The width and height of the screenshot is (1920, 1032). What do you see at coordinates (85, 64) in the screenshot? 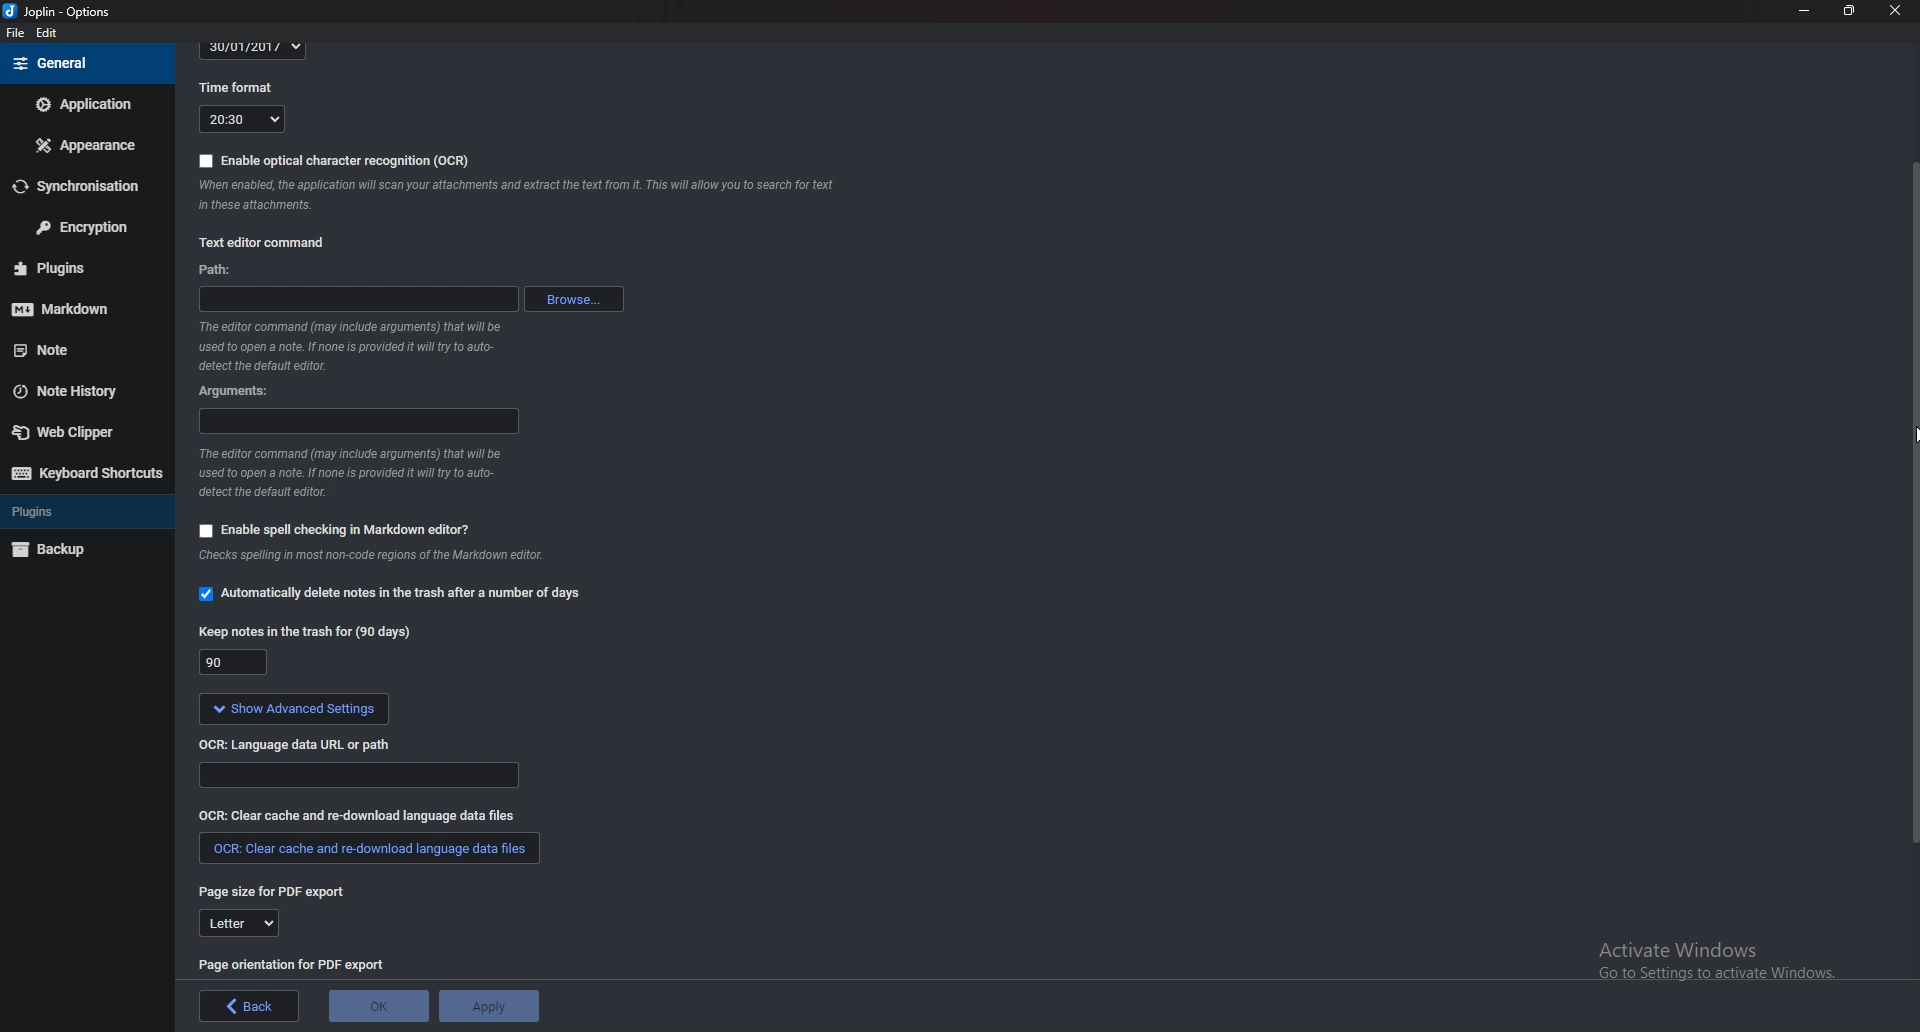
I see `general` at bounding box center [85, 64].